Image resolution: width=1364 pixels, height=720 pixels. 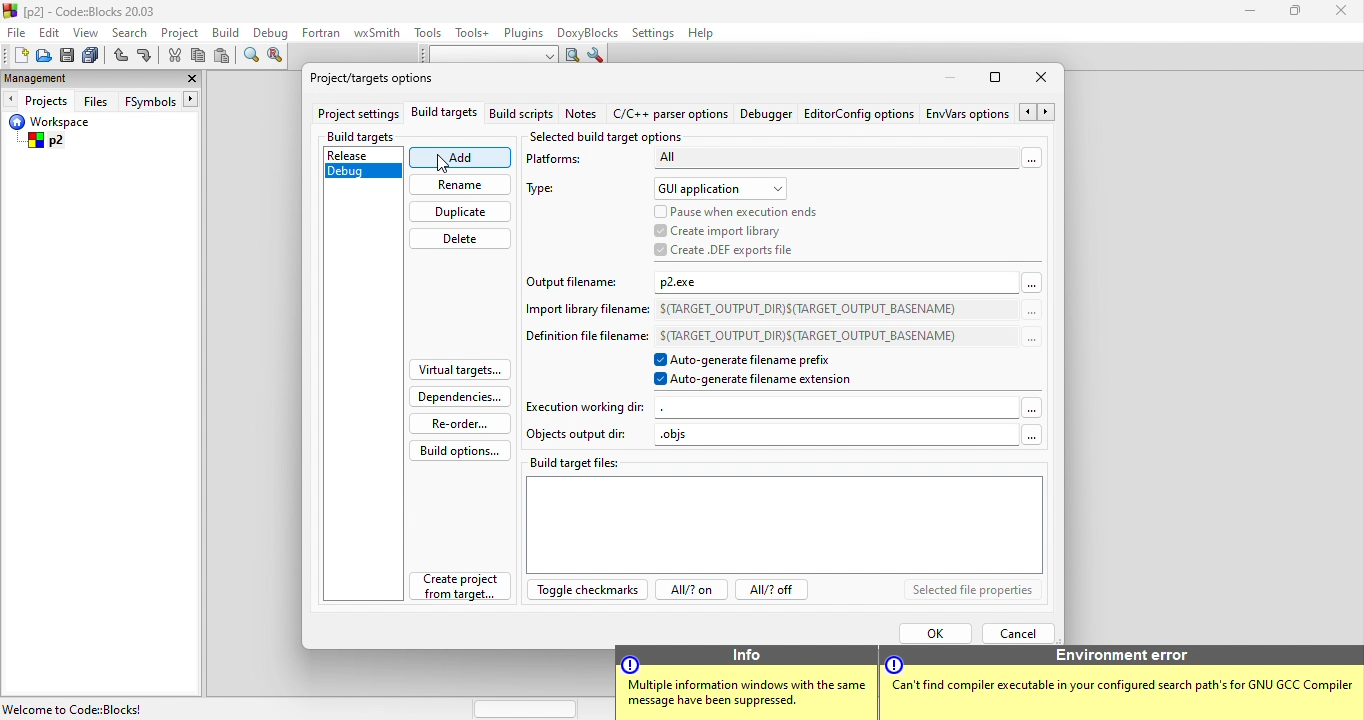 I want to click on objects output dir: obj, so click(x=786, y=433).